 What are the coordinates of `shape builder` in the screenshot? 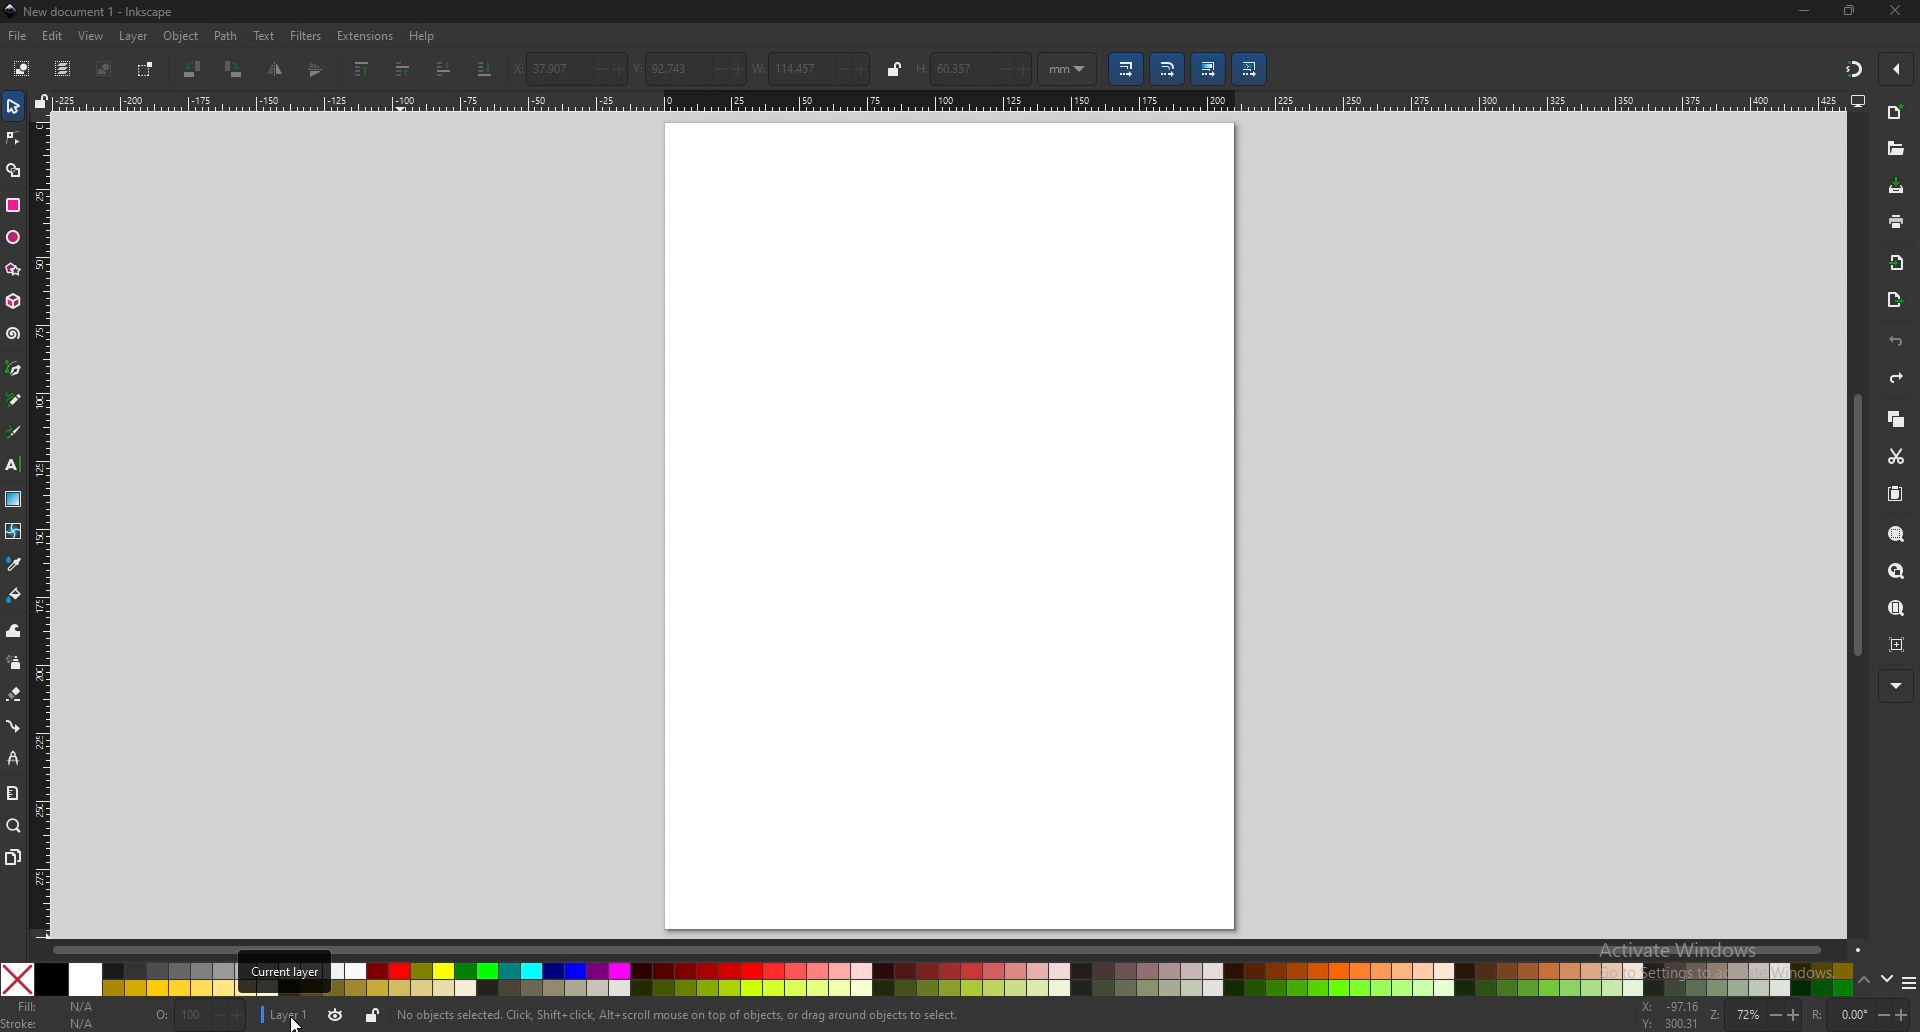 It's located at (12, 171).